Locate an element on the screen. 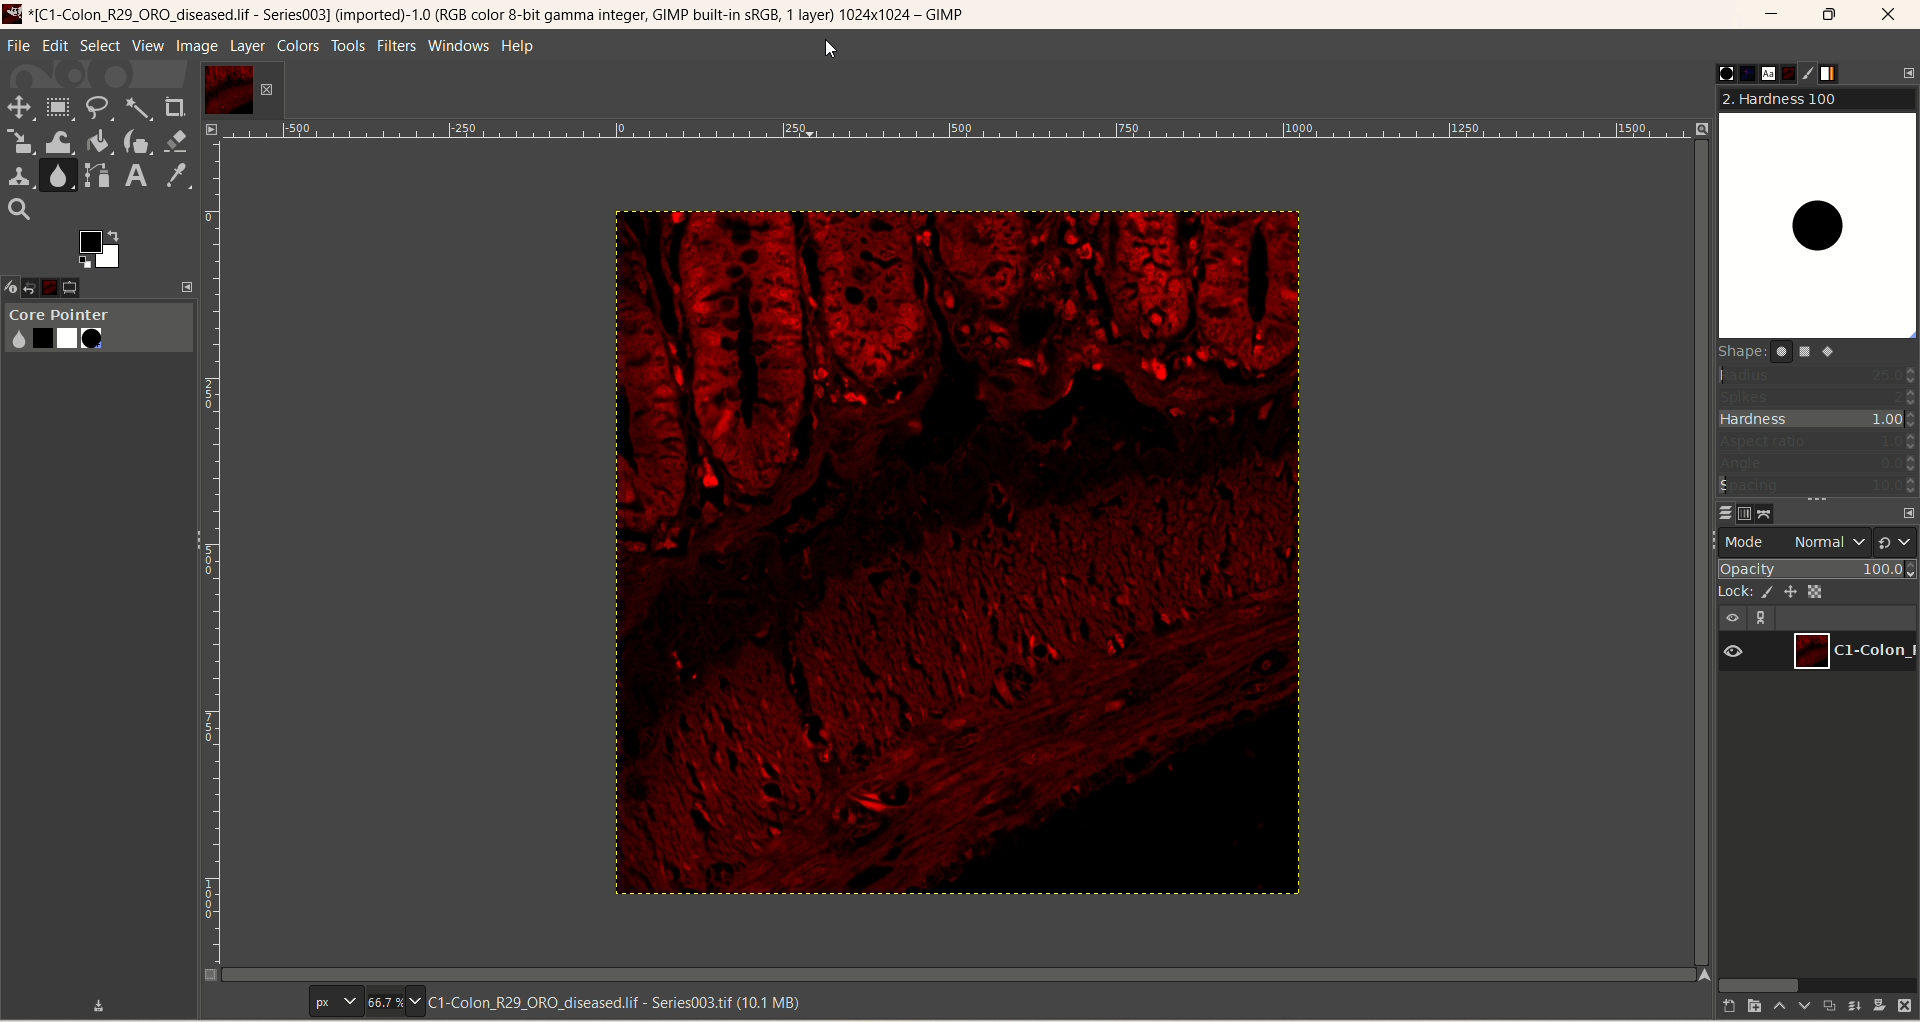 This screenshot has width=1920, height=1022. view is located at coordinates (147, 46).